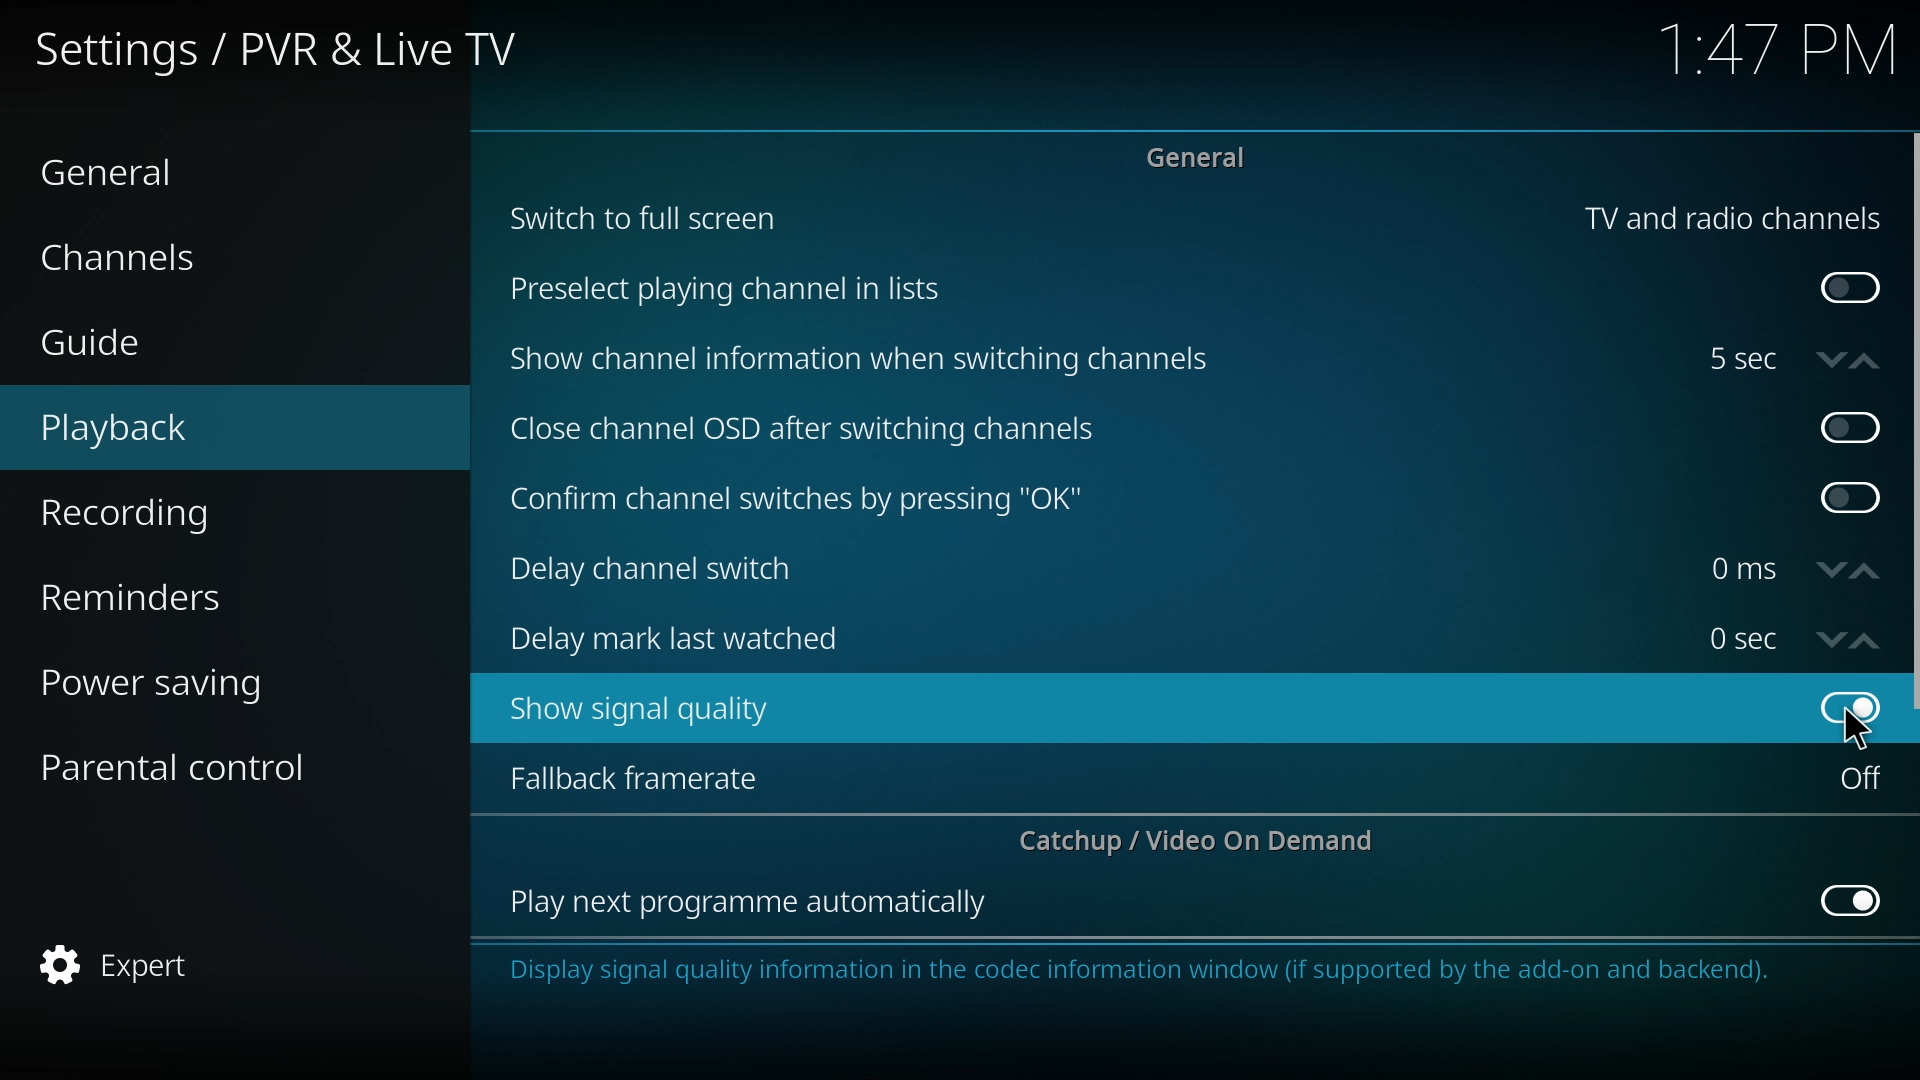  What do you see at coordinates (1148, 971) in the screenshot?
I see `info` at bounding box center [1148, 971].